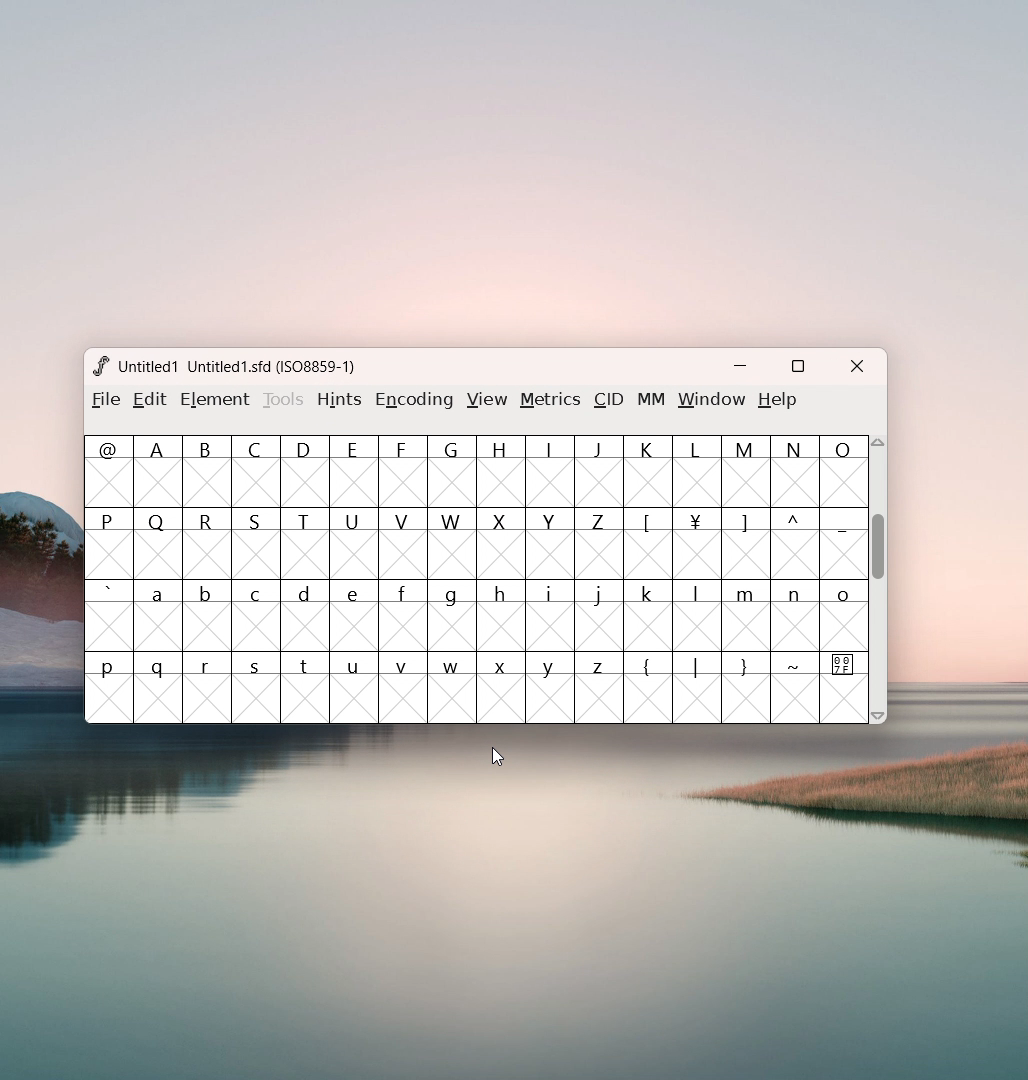 Image resolution: width=1028 pixels, height=1080 pixels. Describe the element at coordinates (415, 400) in the screenshot. I see `encoding` at that location.